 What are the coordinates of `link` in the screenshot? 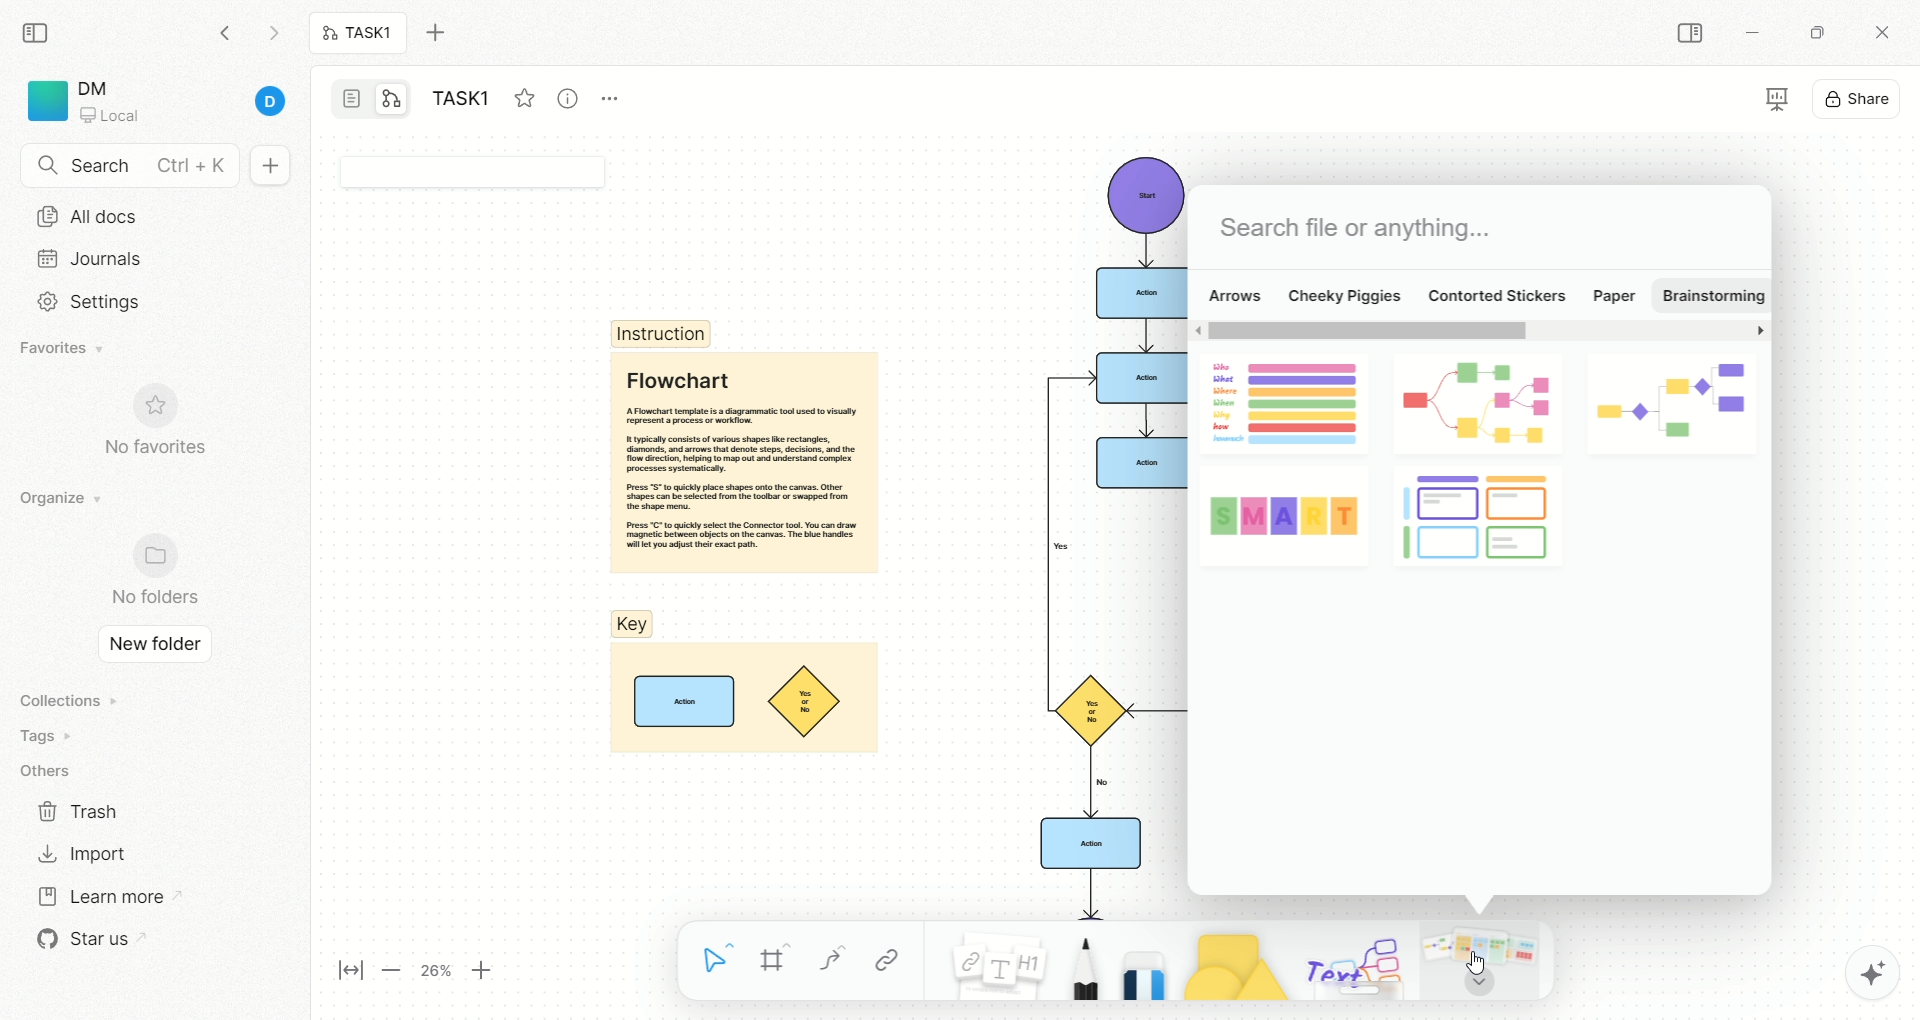 It's located at (887, 960).